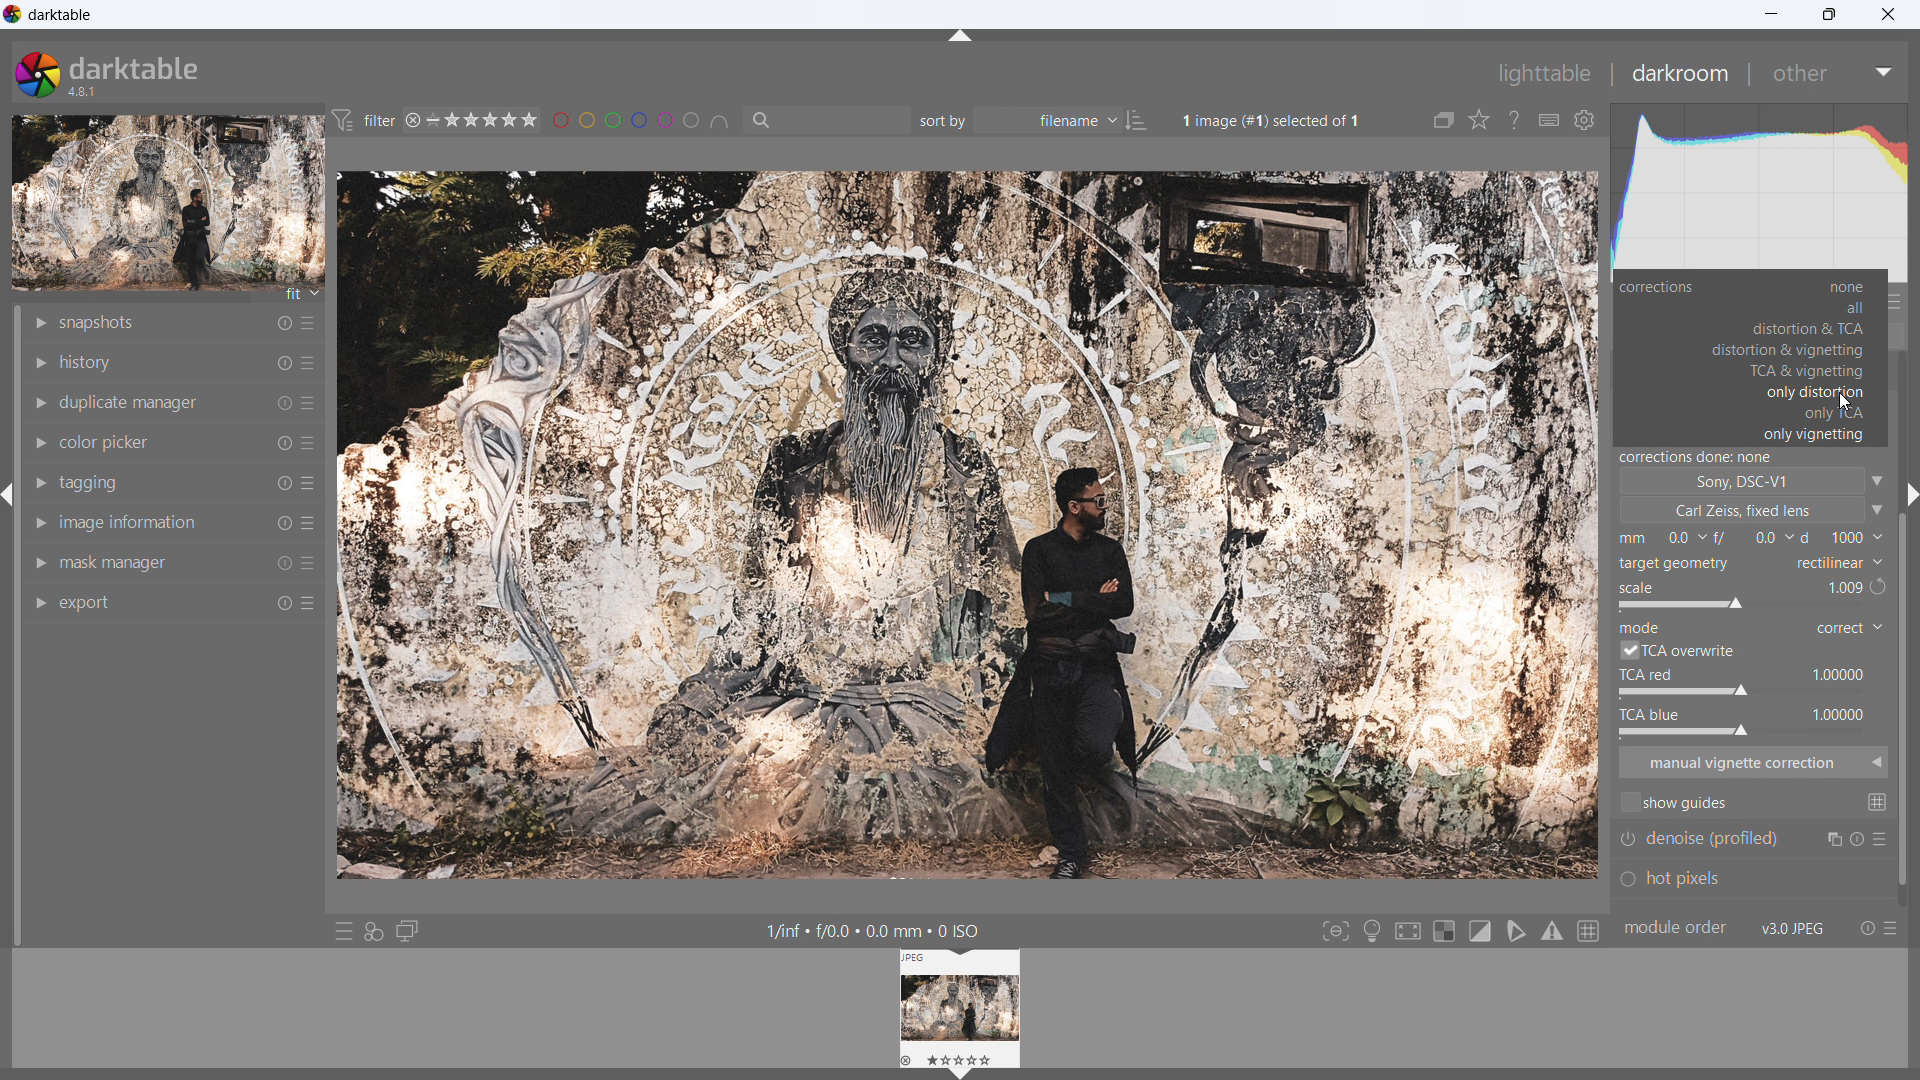 The image size is (1920, 1080). Describe the element at coordinates (308, 445) in the screenshot. I see `more options` at that location.